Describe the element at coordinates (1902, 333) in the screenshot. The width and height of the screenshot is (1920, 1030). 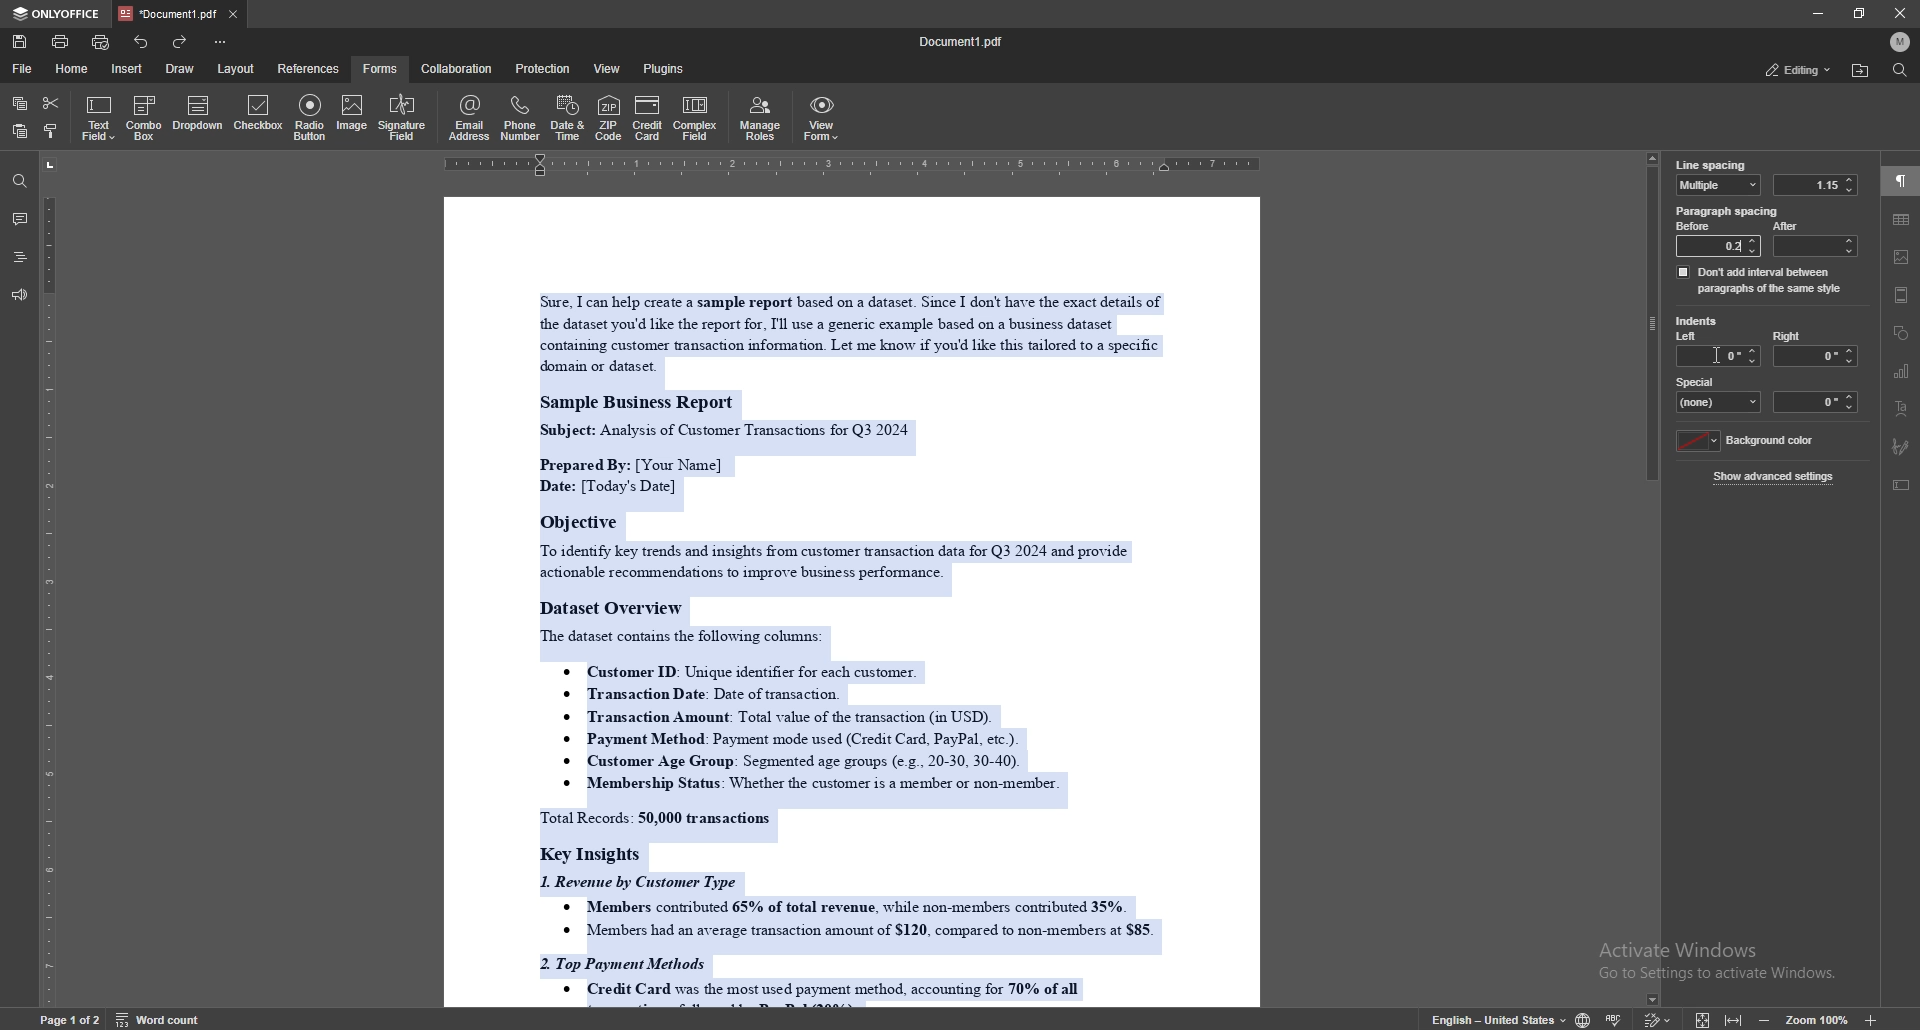
I see `shapes` at that location.